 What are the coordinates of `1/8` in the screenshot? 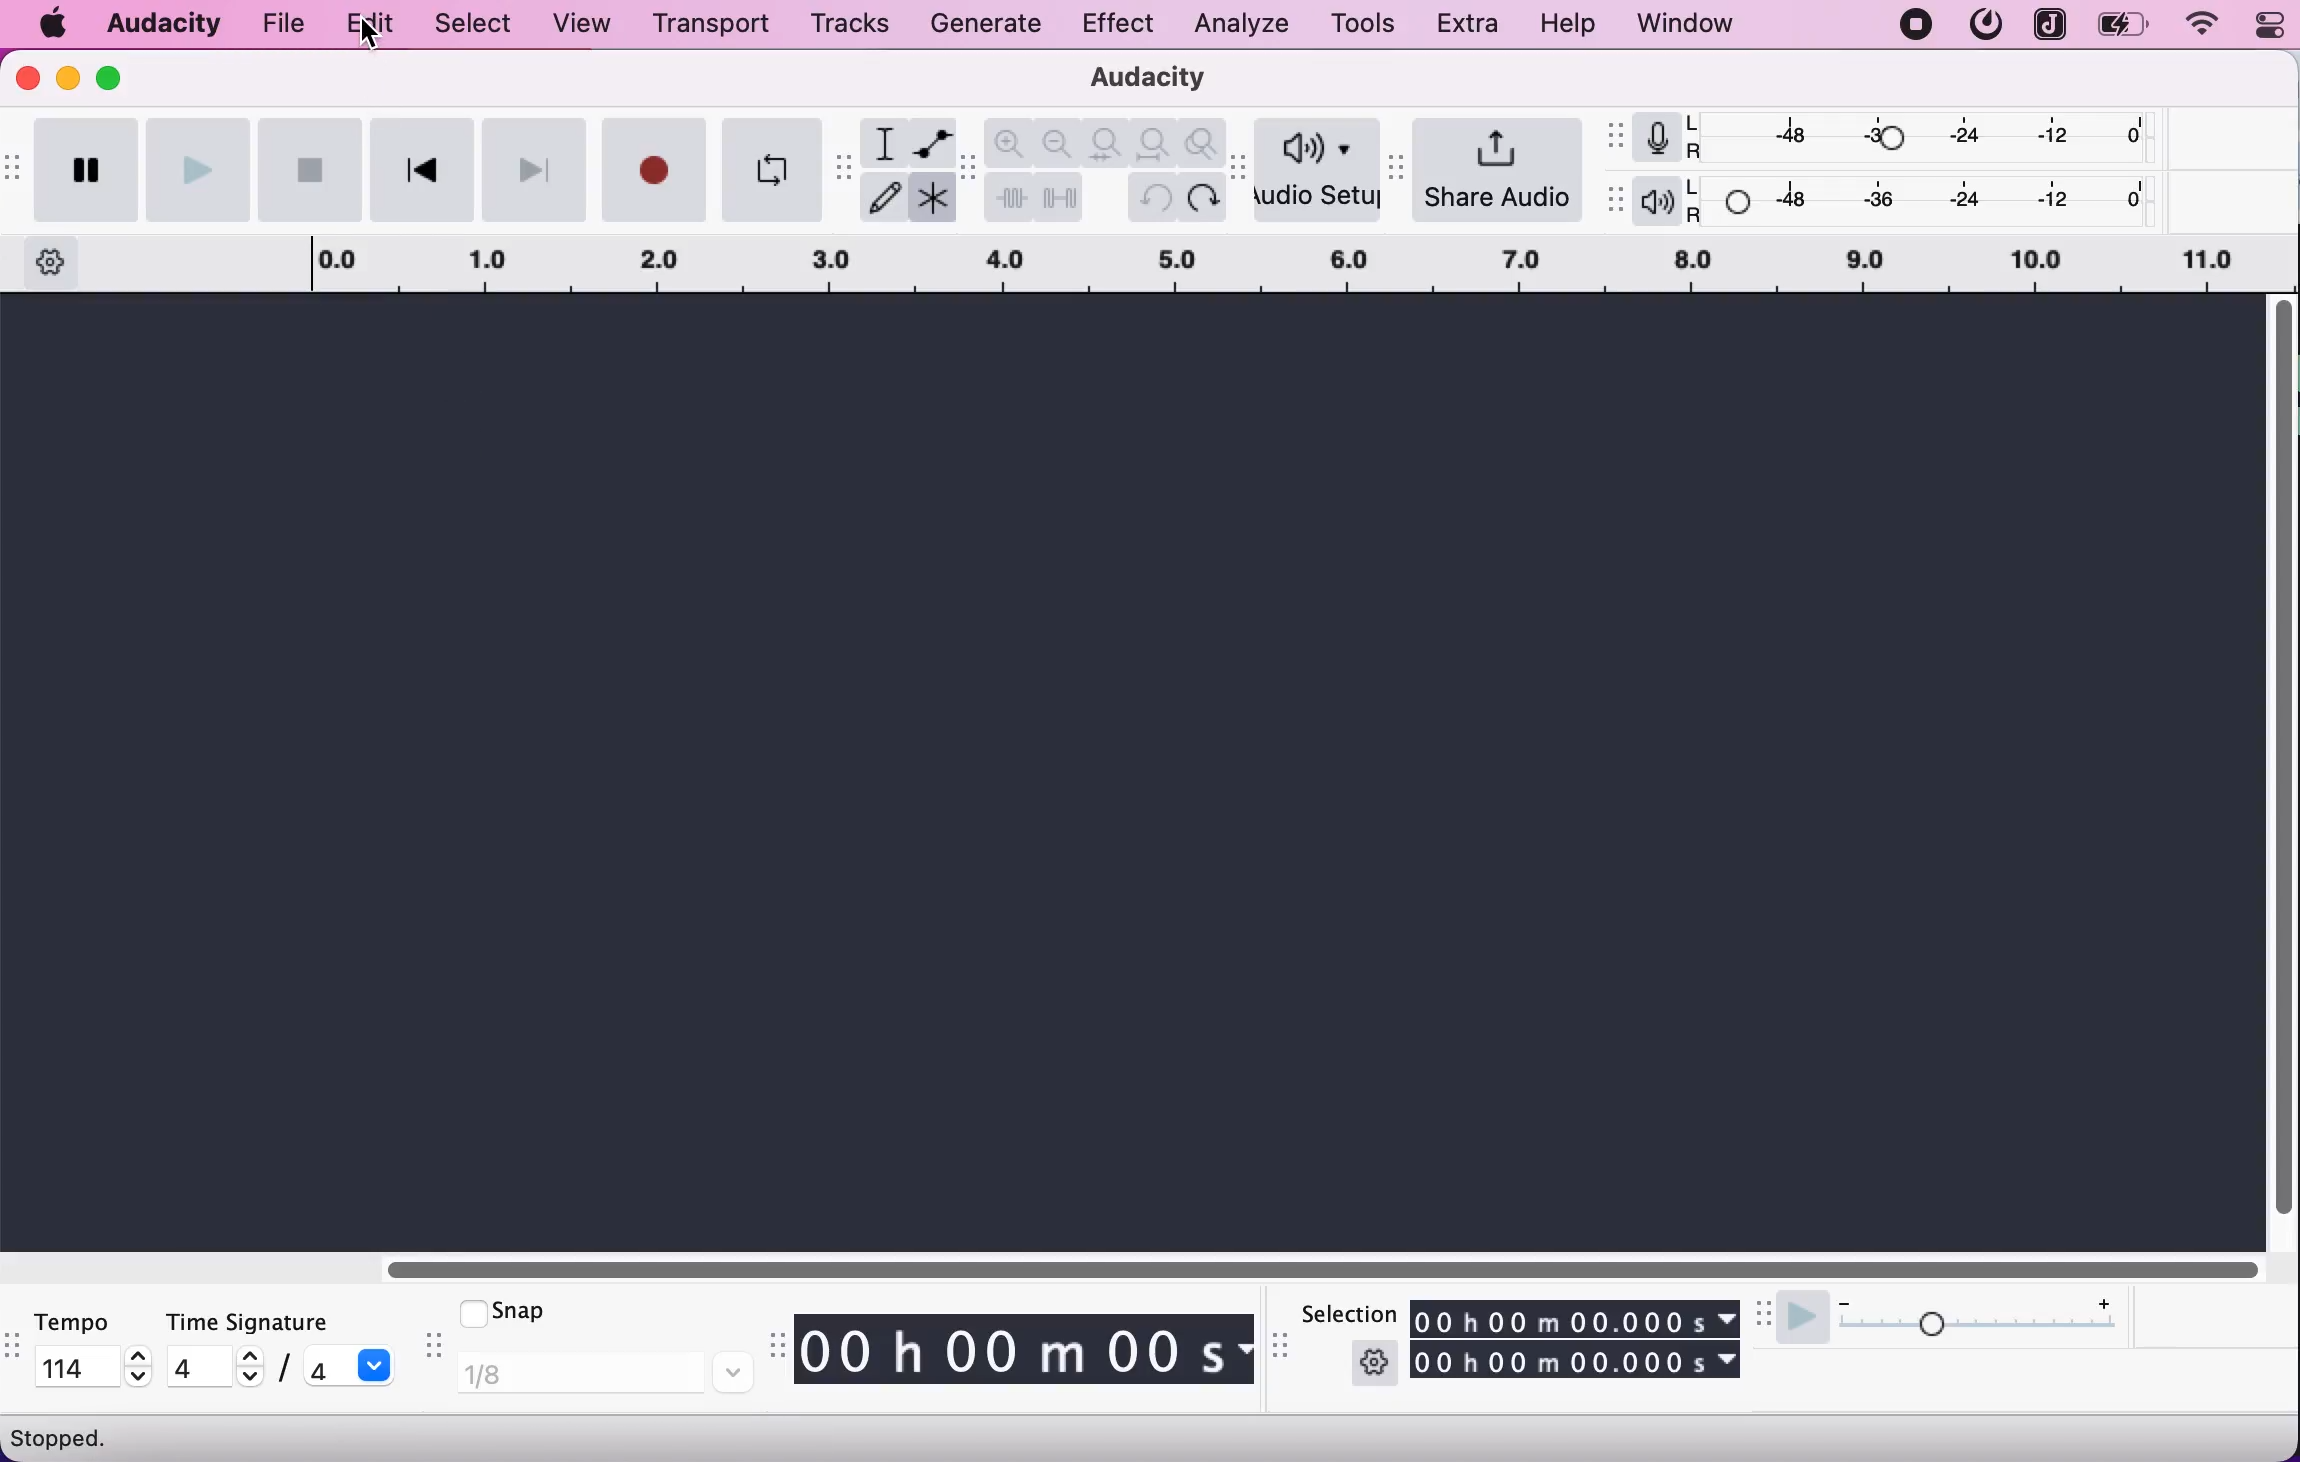 It's located at (604, 1374).